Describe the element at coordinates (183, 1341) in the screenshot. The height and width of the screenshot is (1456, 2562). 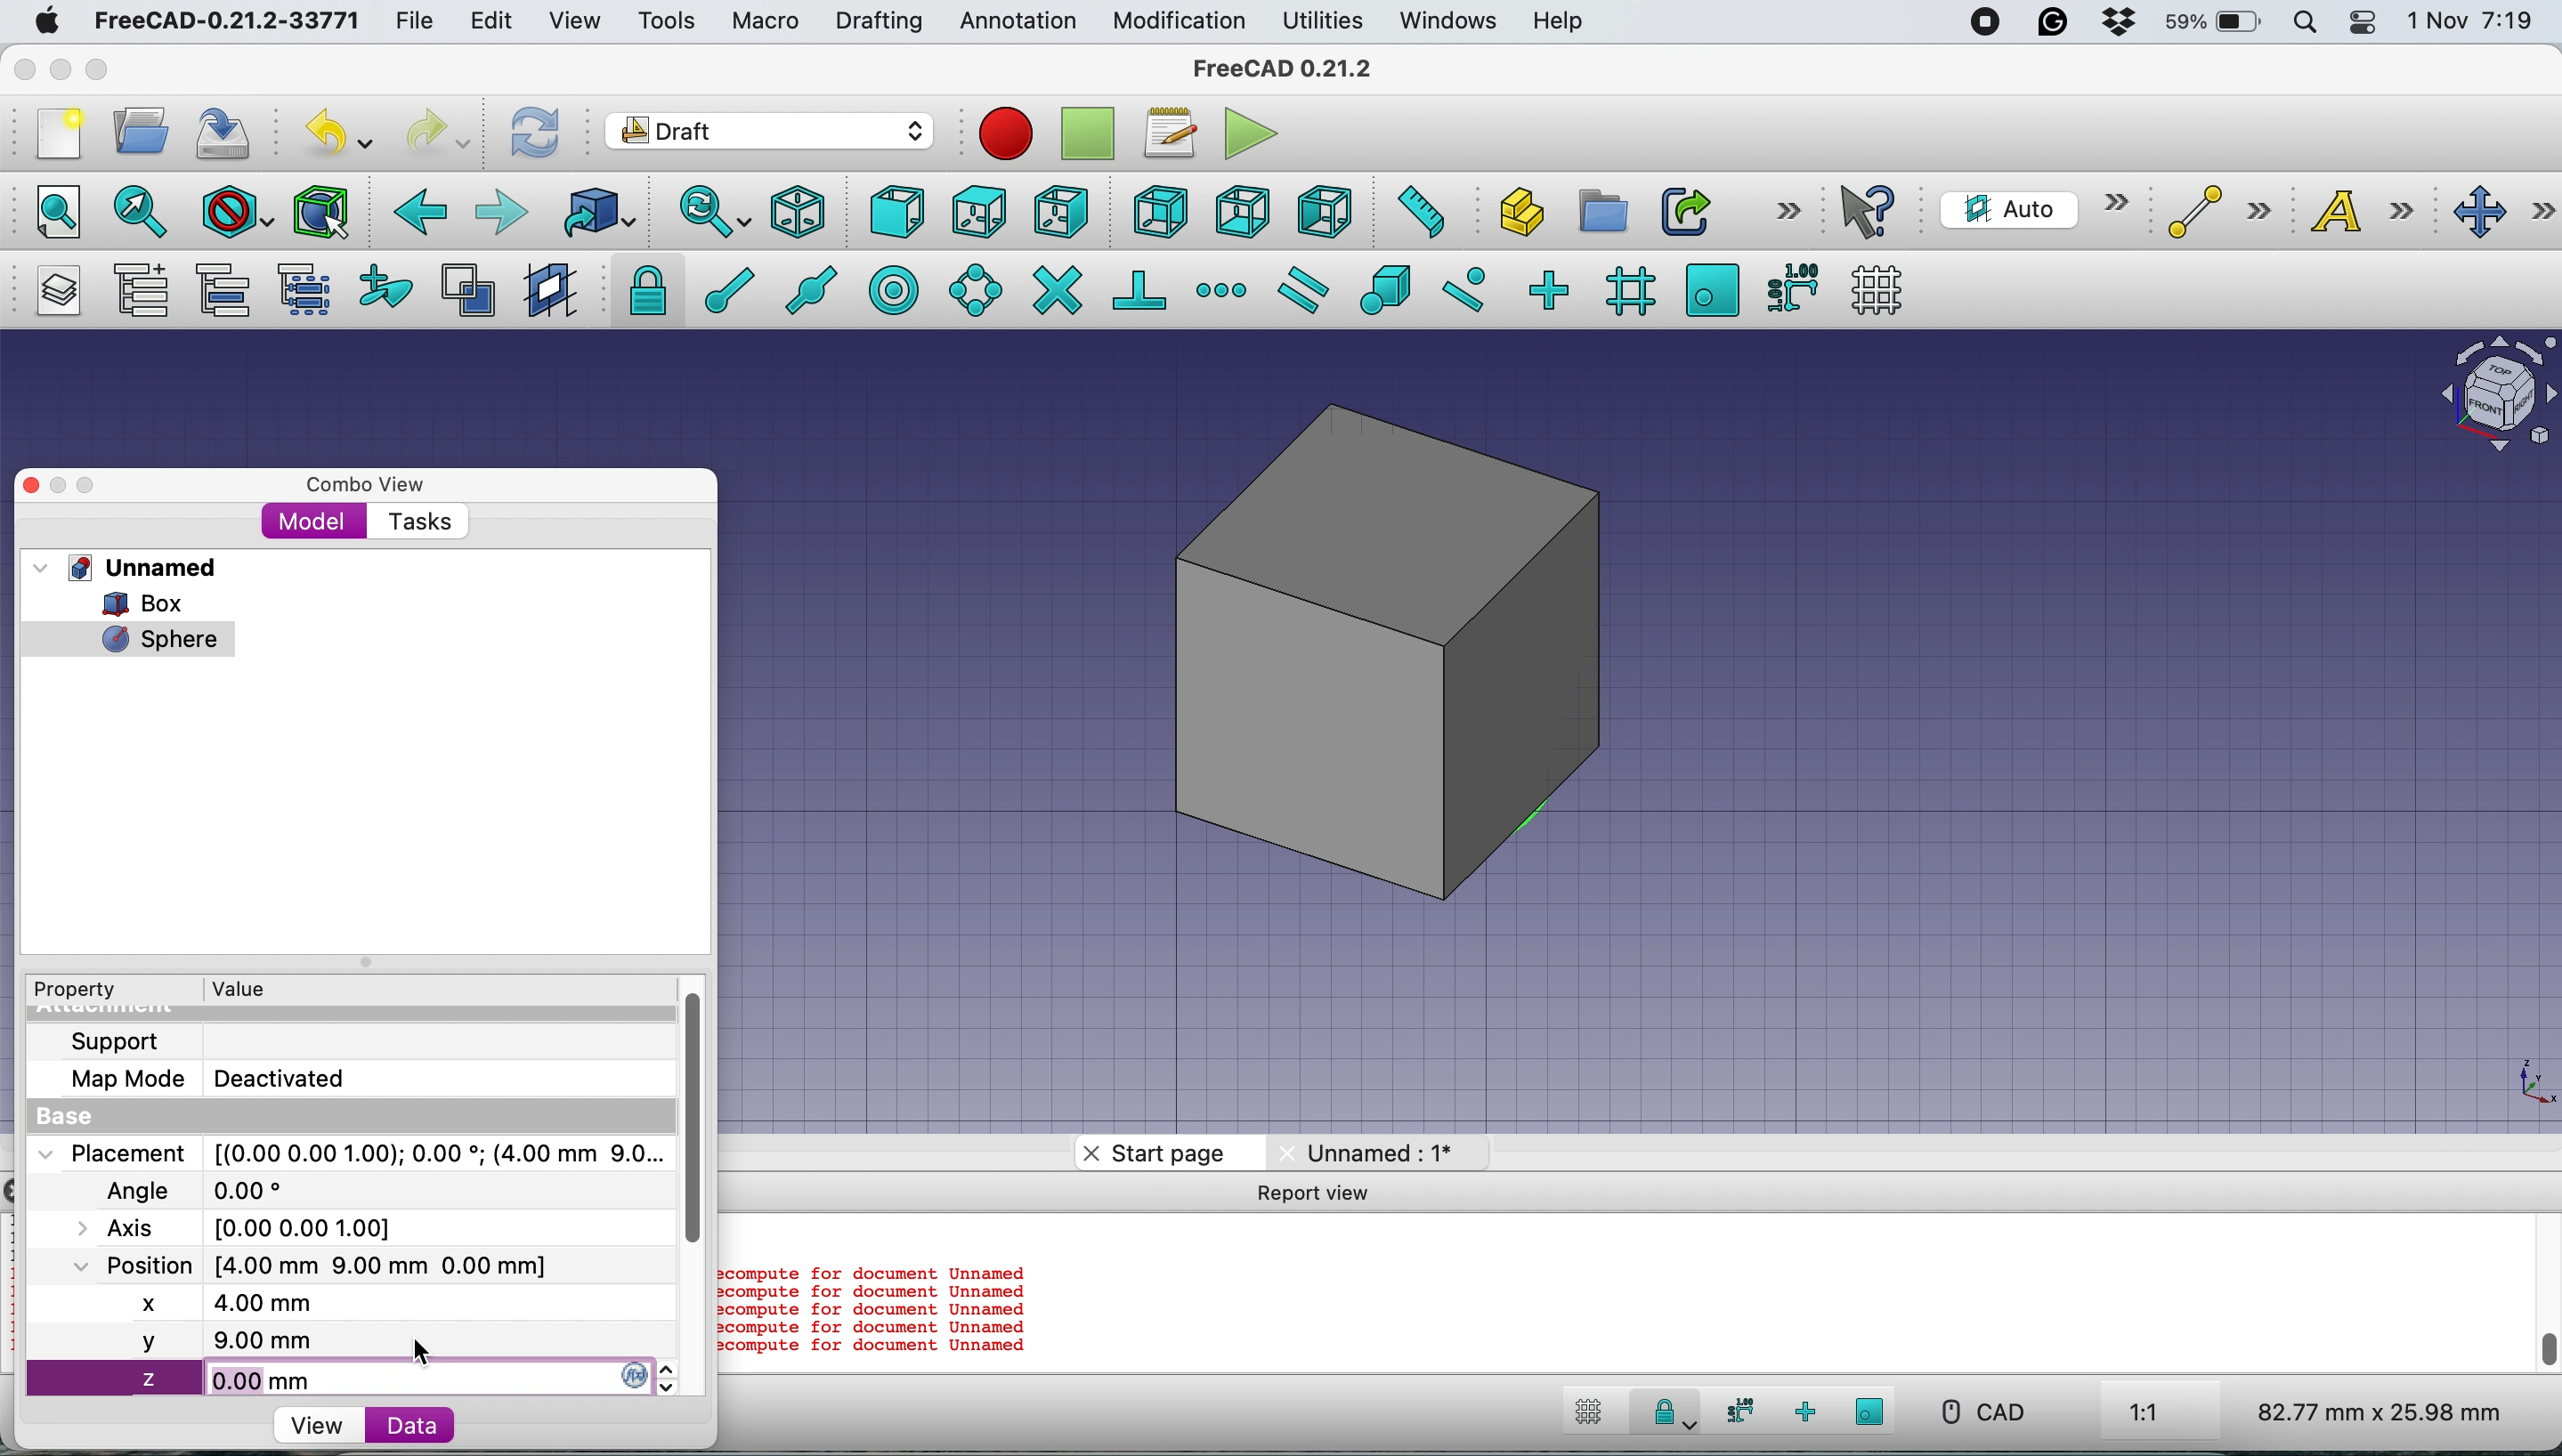
I see `new y axis value` at that location.